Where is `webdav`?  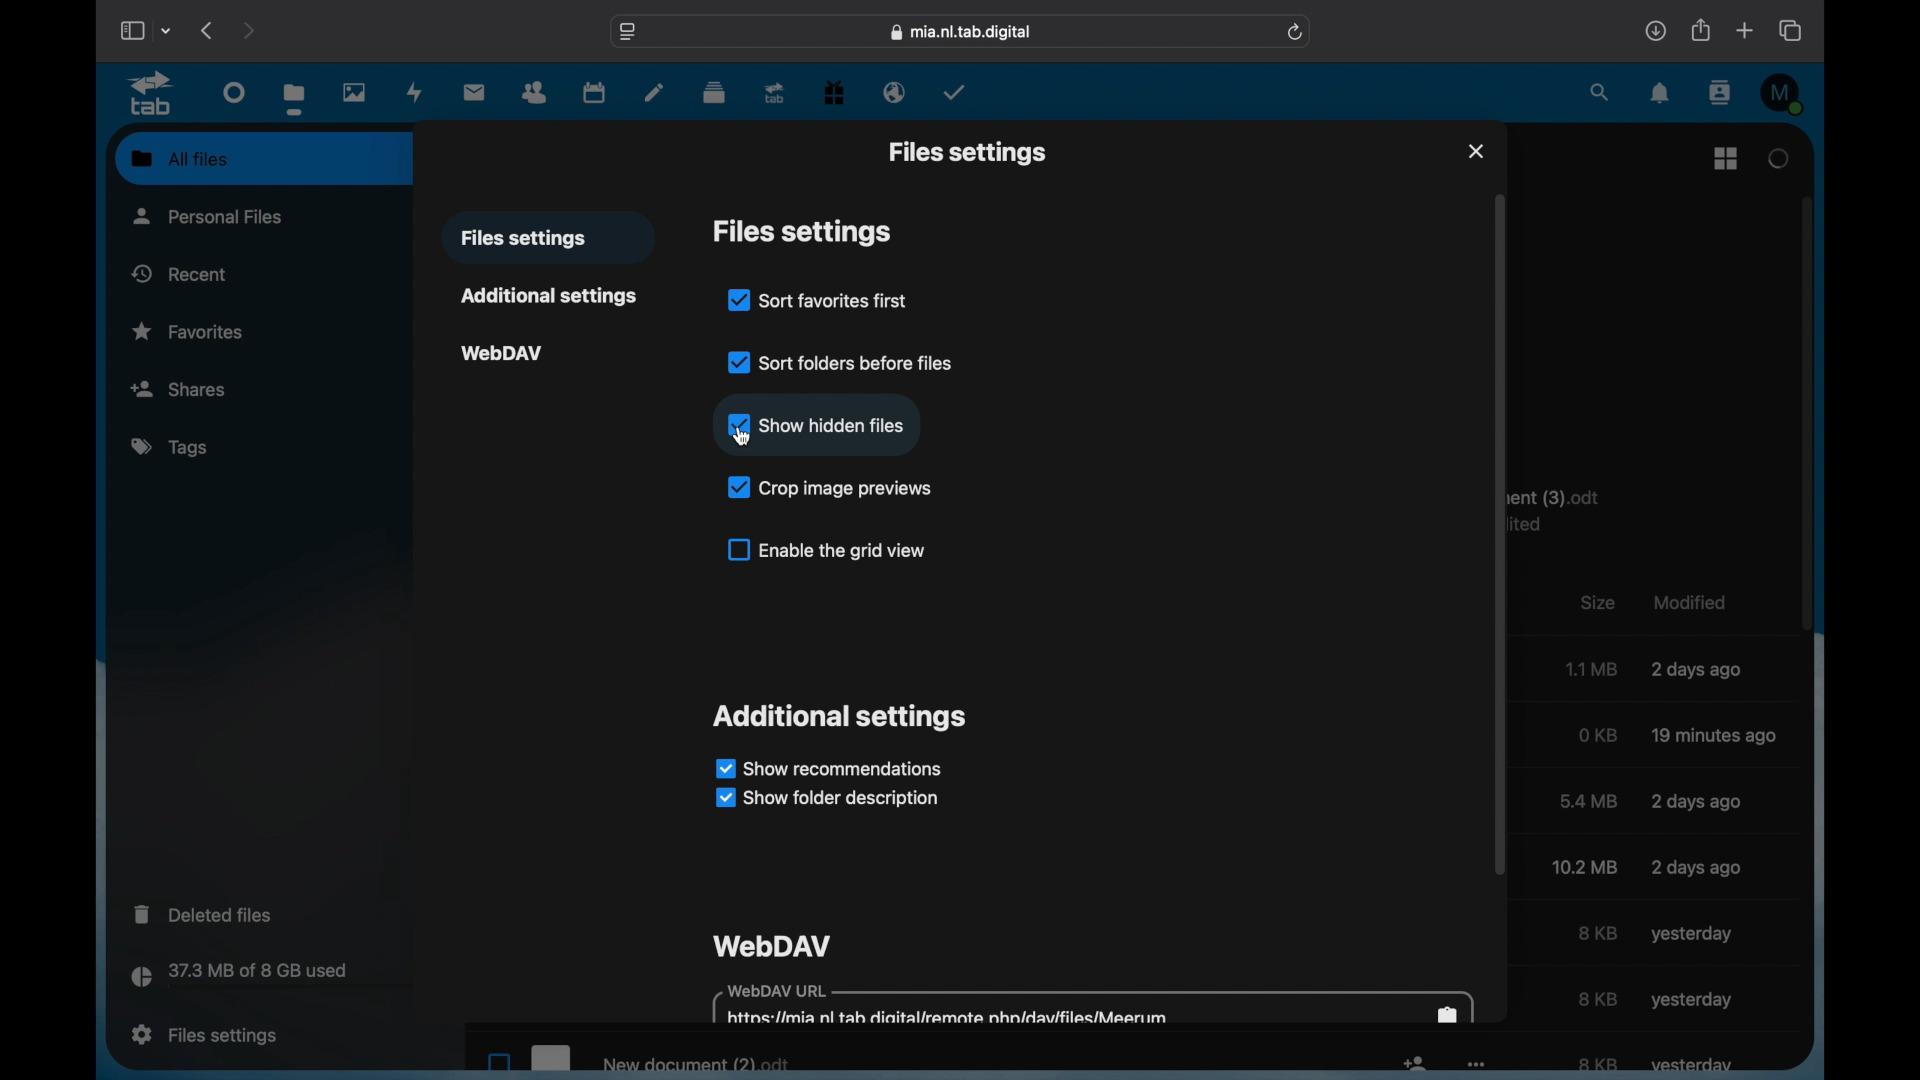
webdav is located at coordinates (502, 354).